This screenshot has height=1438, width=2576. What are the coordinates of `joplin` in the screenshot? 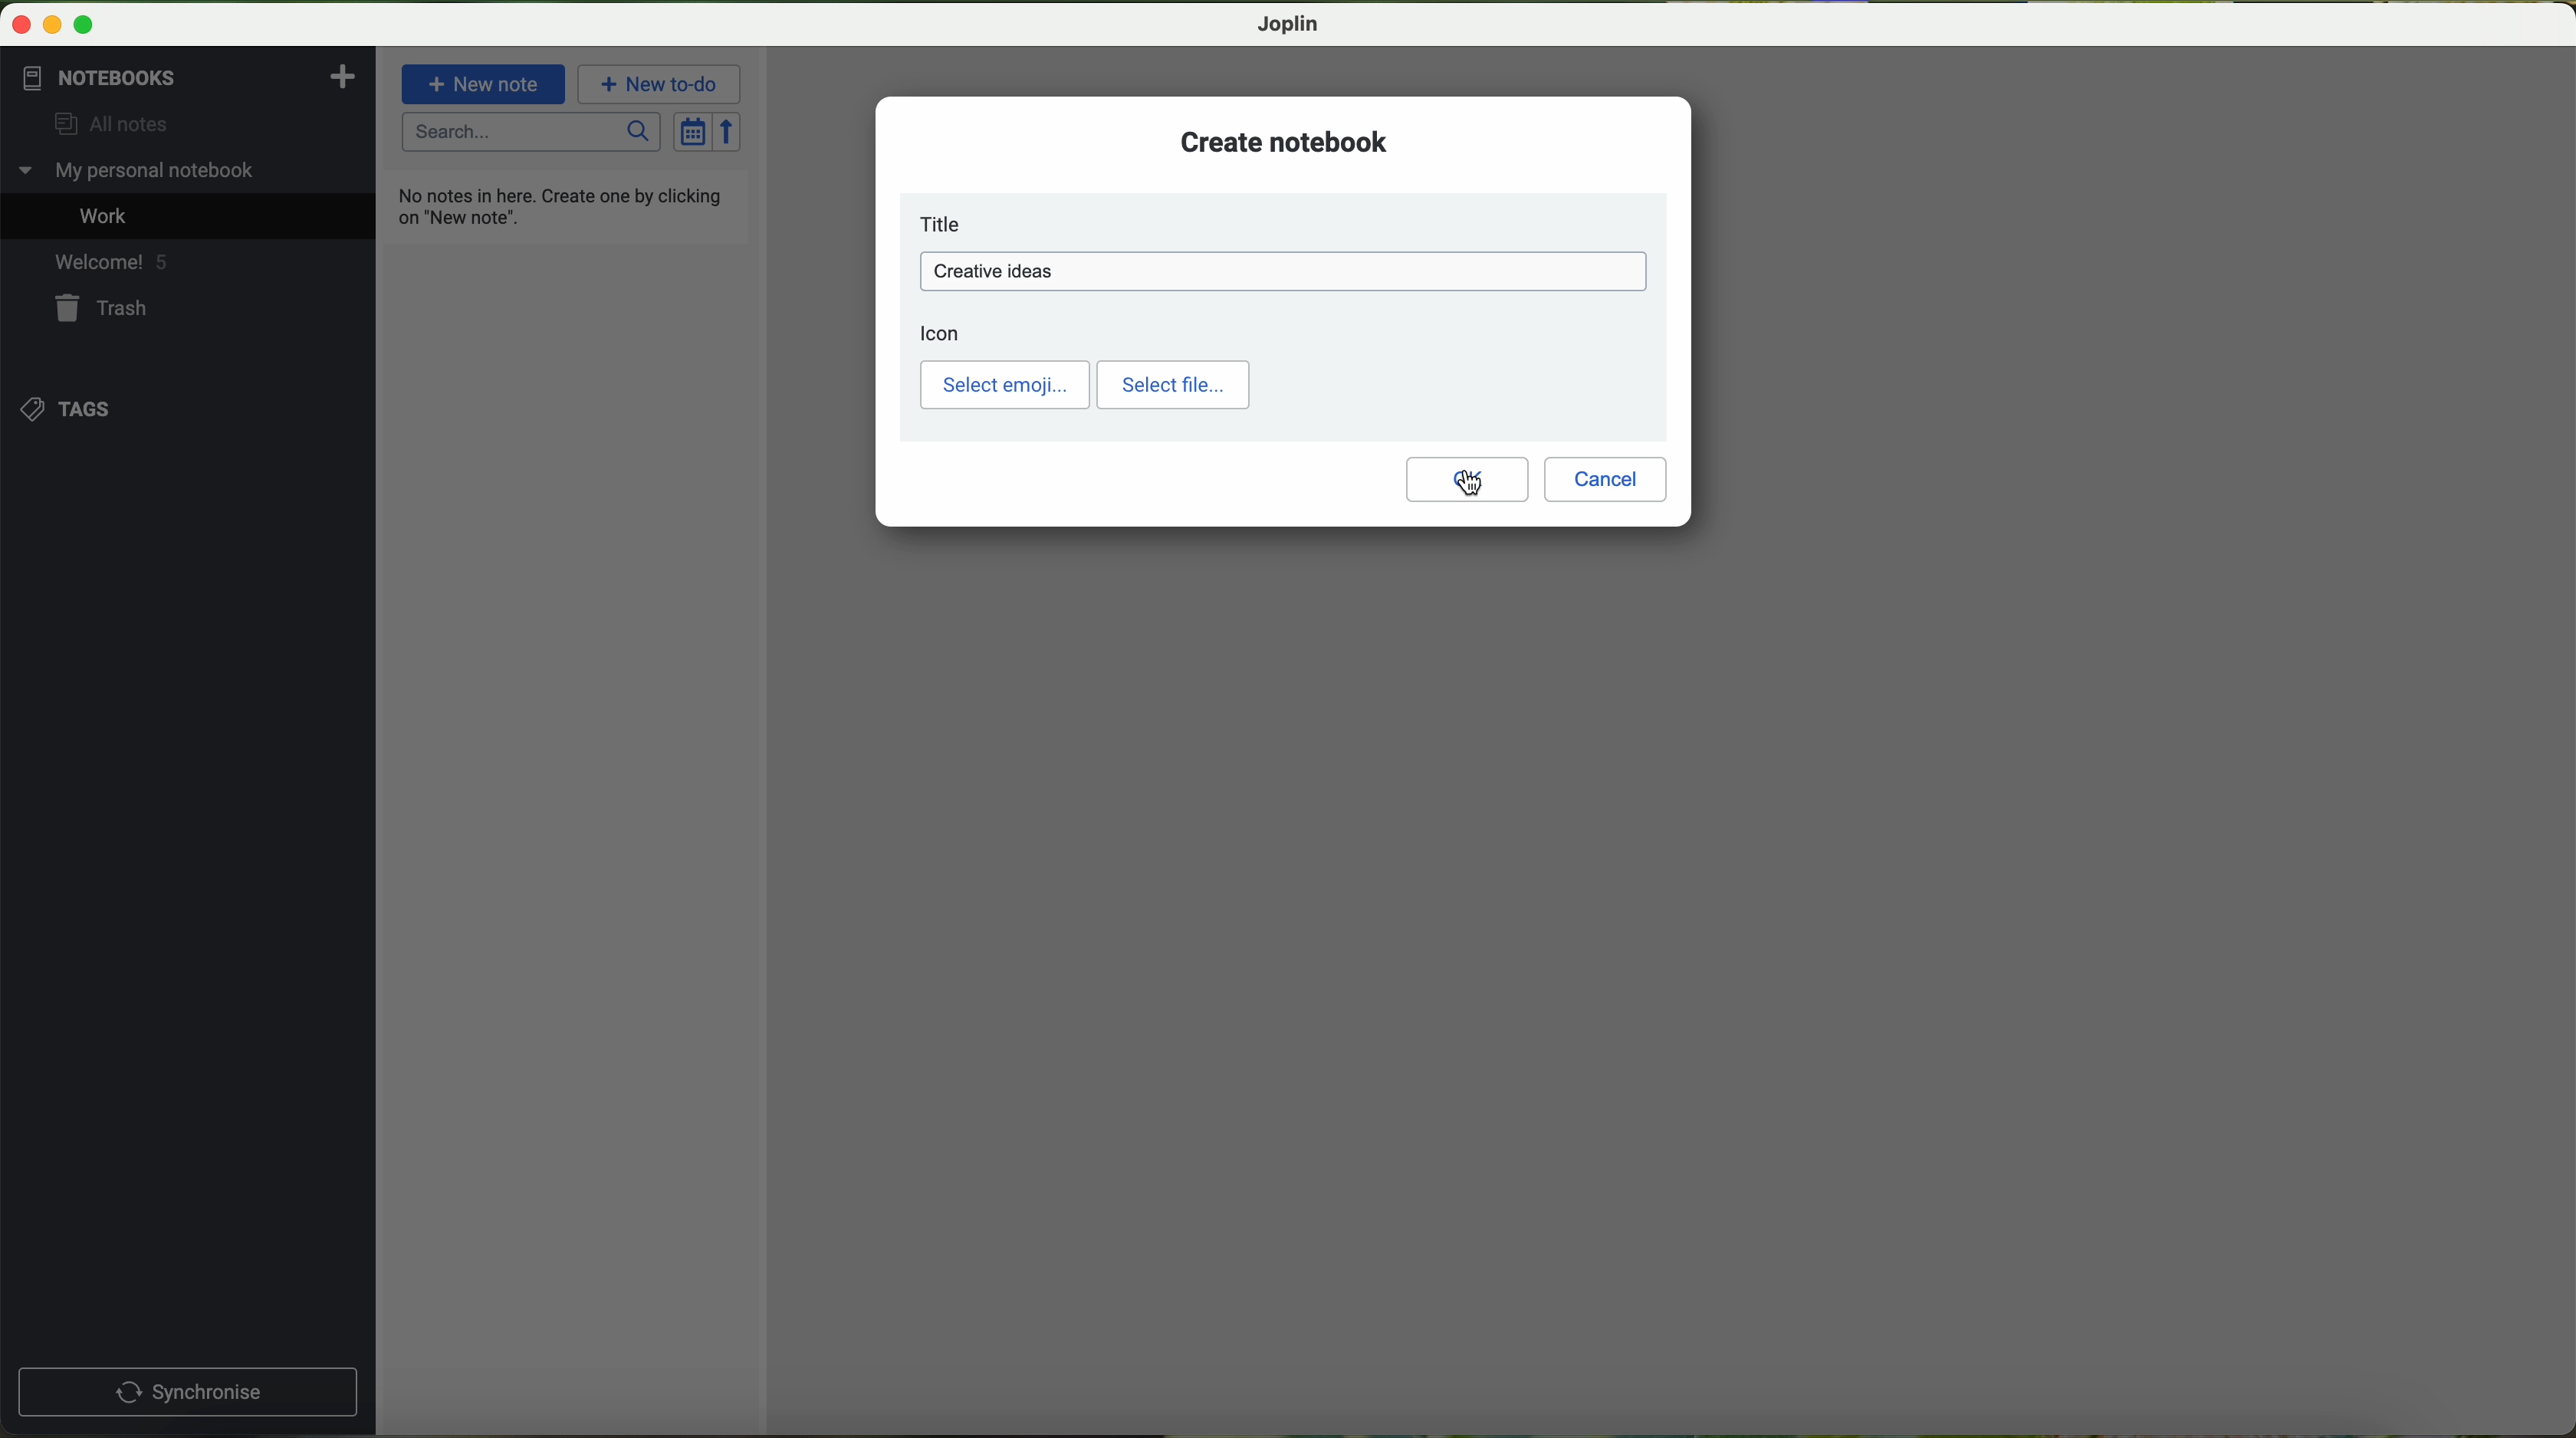 It's located at (1289, 24).